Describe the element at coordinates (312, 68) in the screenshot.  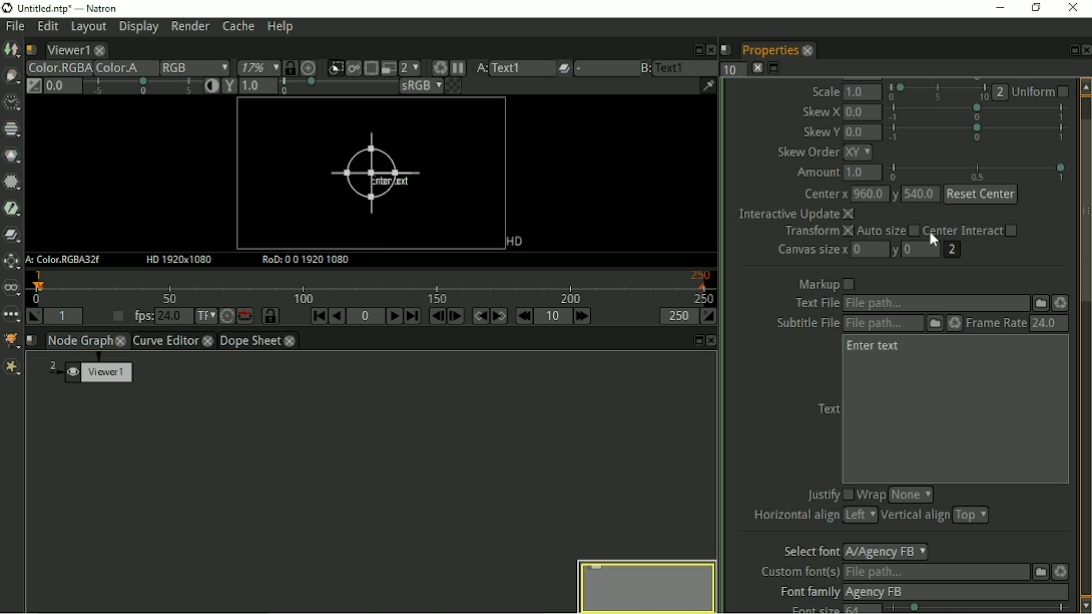
I see `Scale image` at that location.